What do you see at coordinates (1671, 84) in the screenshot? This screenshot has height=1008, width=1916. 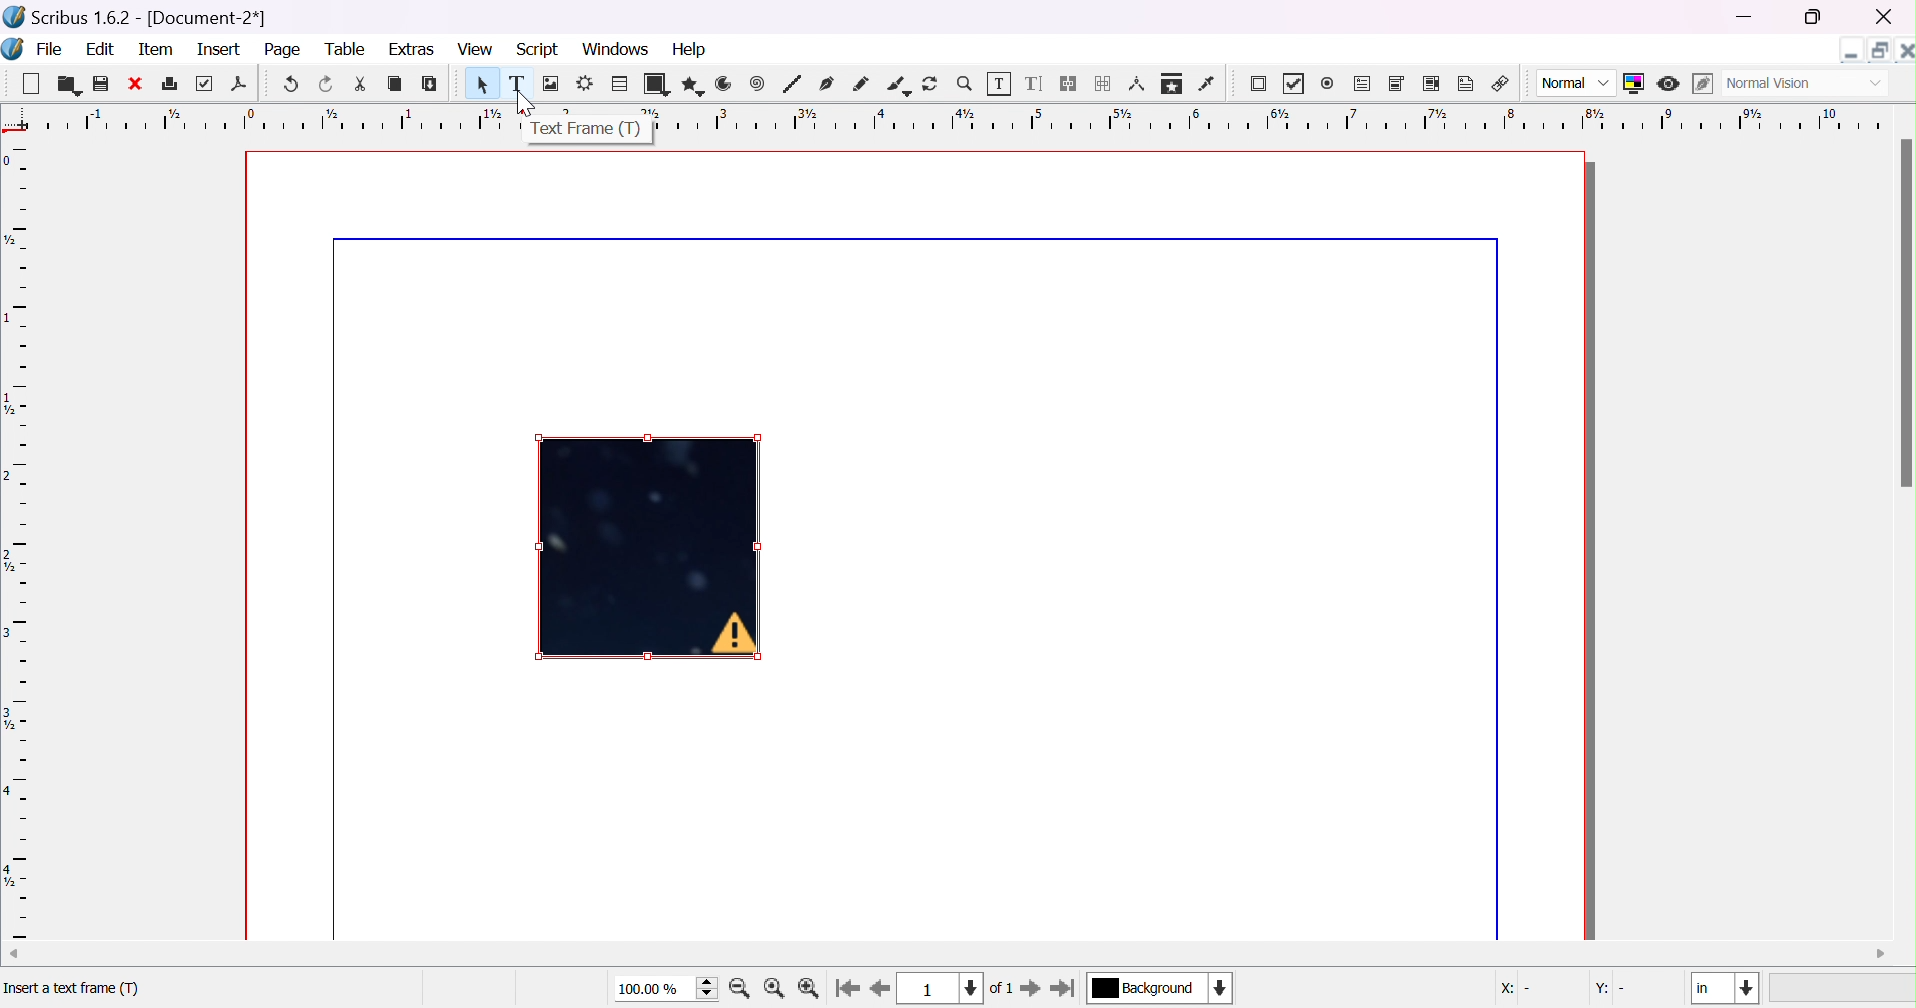 I see `preview mode` at bounding box center [1671, 84].